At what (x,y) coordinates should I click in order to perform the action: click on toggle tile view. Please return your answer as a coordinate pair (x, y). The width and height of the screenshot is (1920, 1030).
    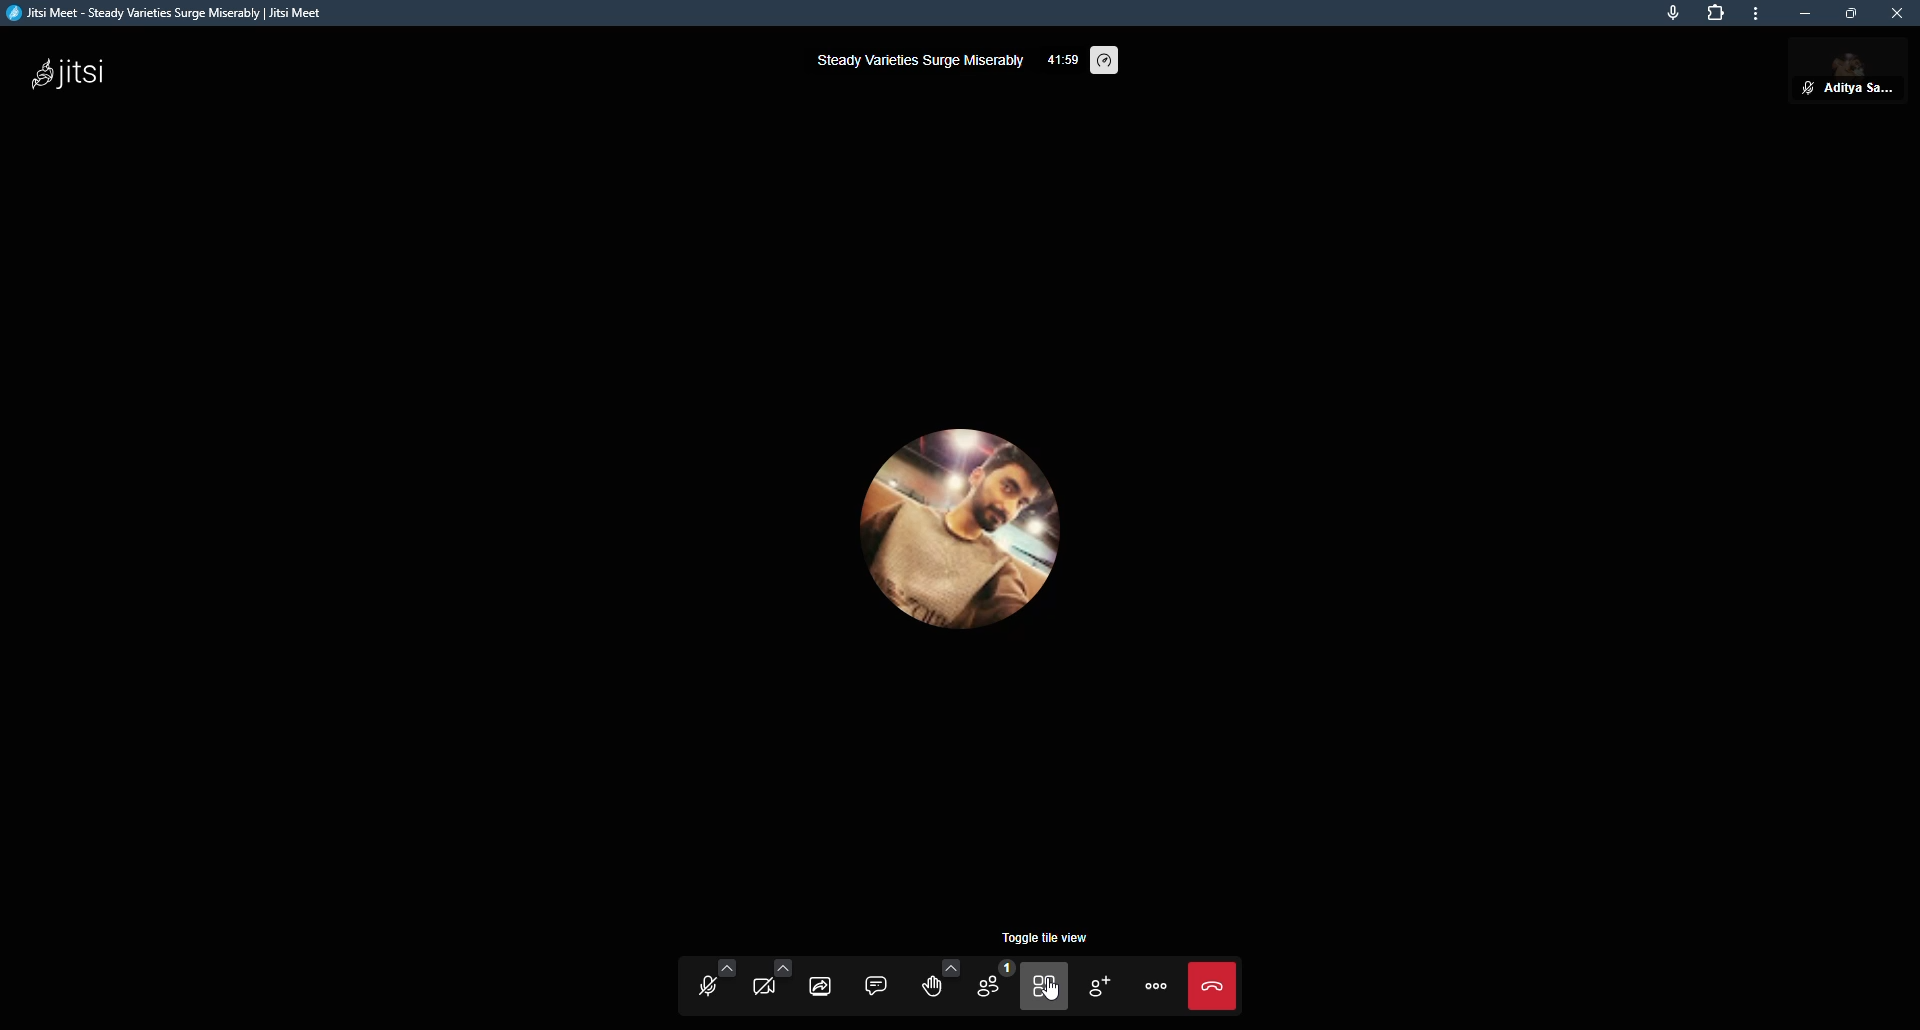
    Looking at the image, I should click on (1046, 986).